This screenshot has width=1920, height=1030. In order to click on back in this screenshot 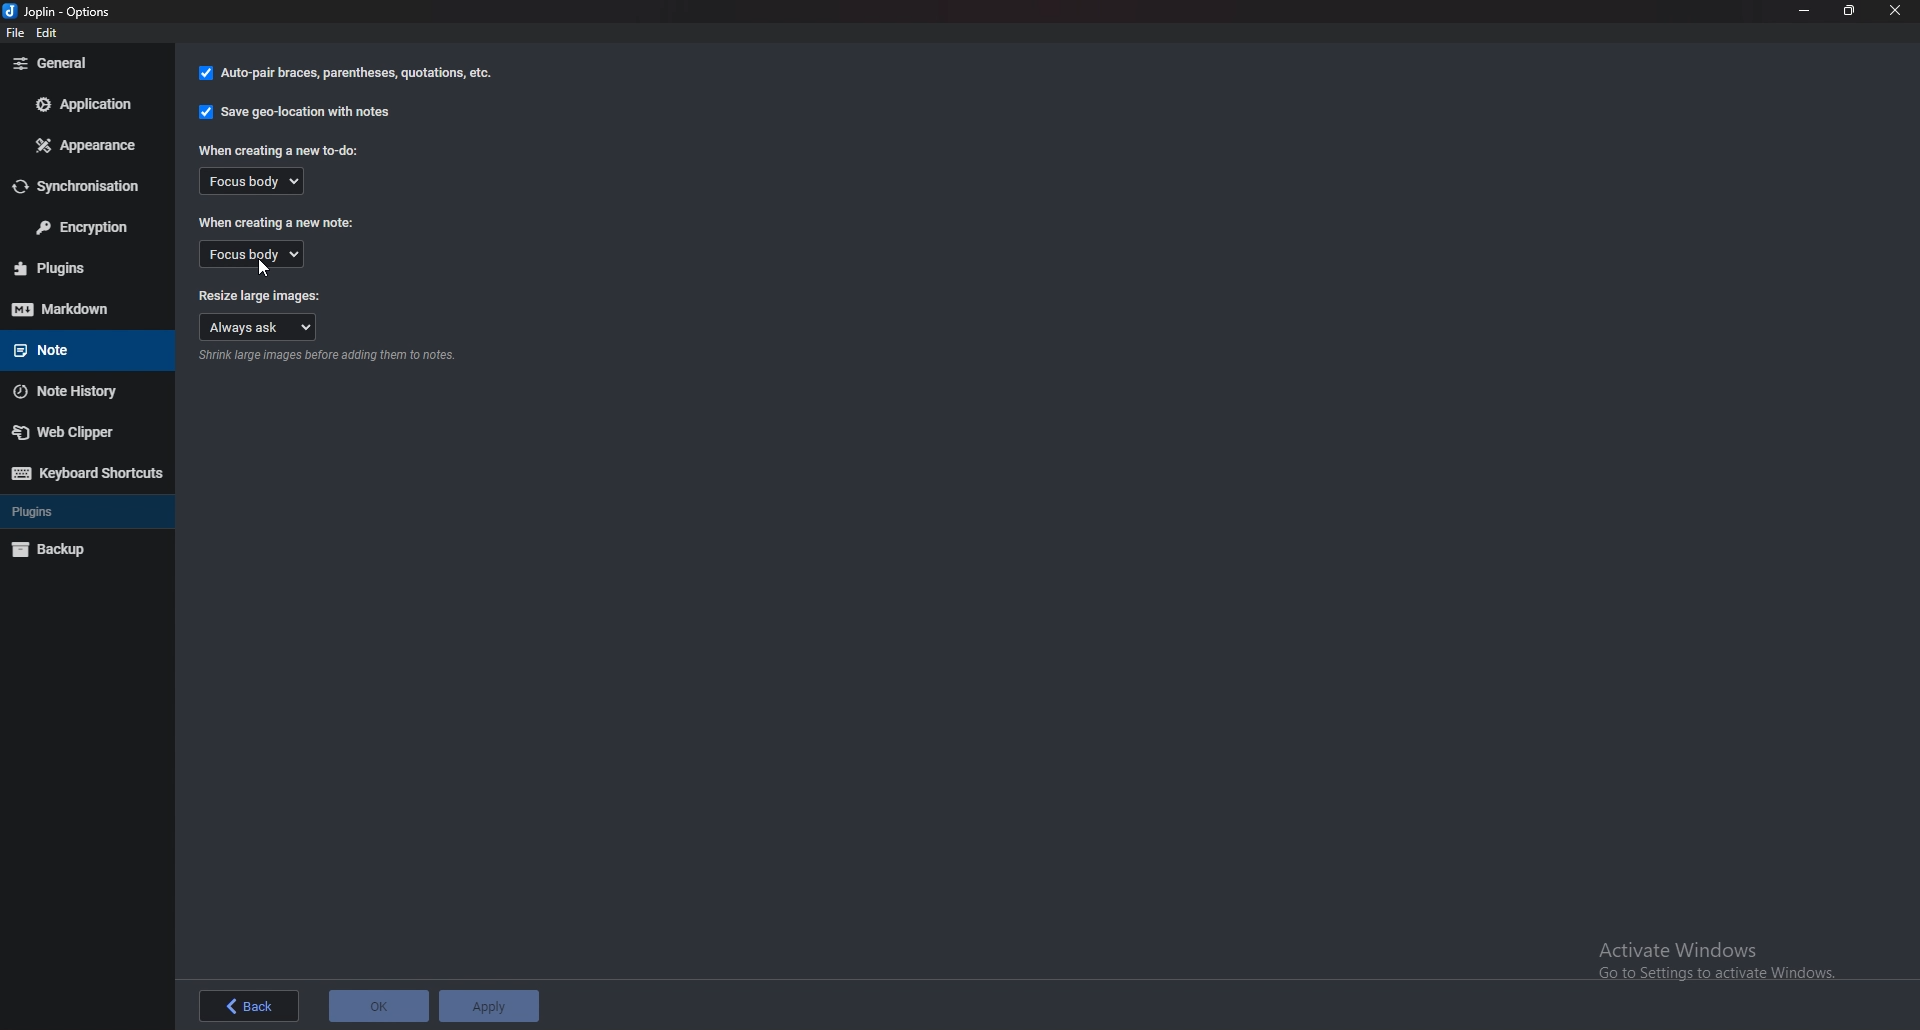, I will do `click(248, 1008)`.